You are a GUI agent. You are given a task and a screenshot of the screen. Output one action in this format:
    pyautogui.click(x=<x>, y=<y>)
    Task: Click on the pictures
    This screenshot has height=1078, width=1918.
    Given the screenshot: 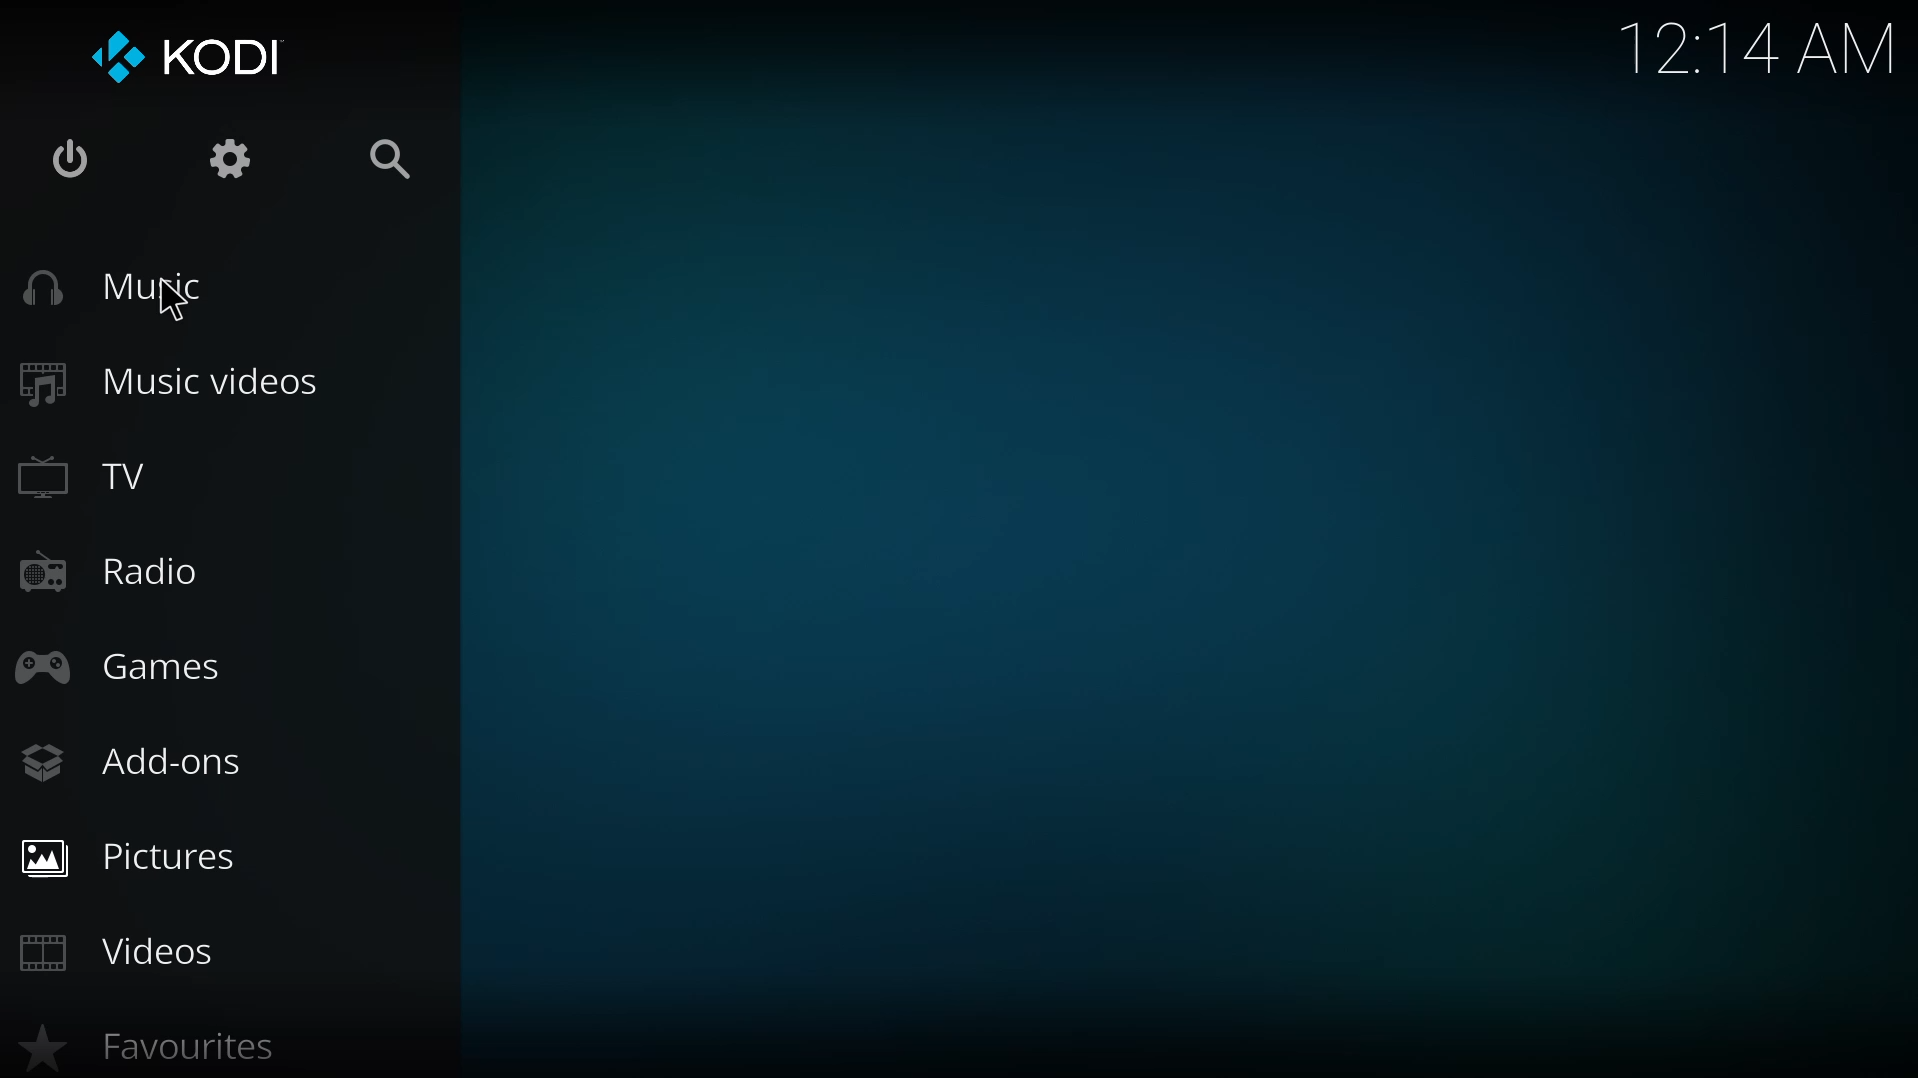 What is the action you would take?
    pyautogui.click(x=135, y=854)
    